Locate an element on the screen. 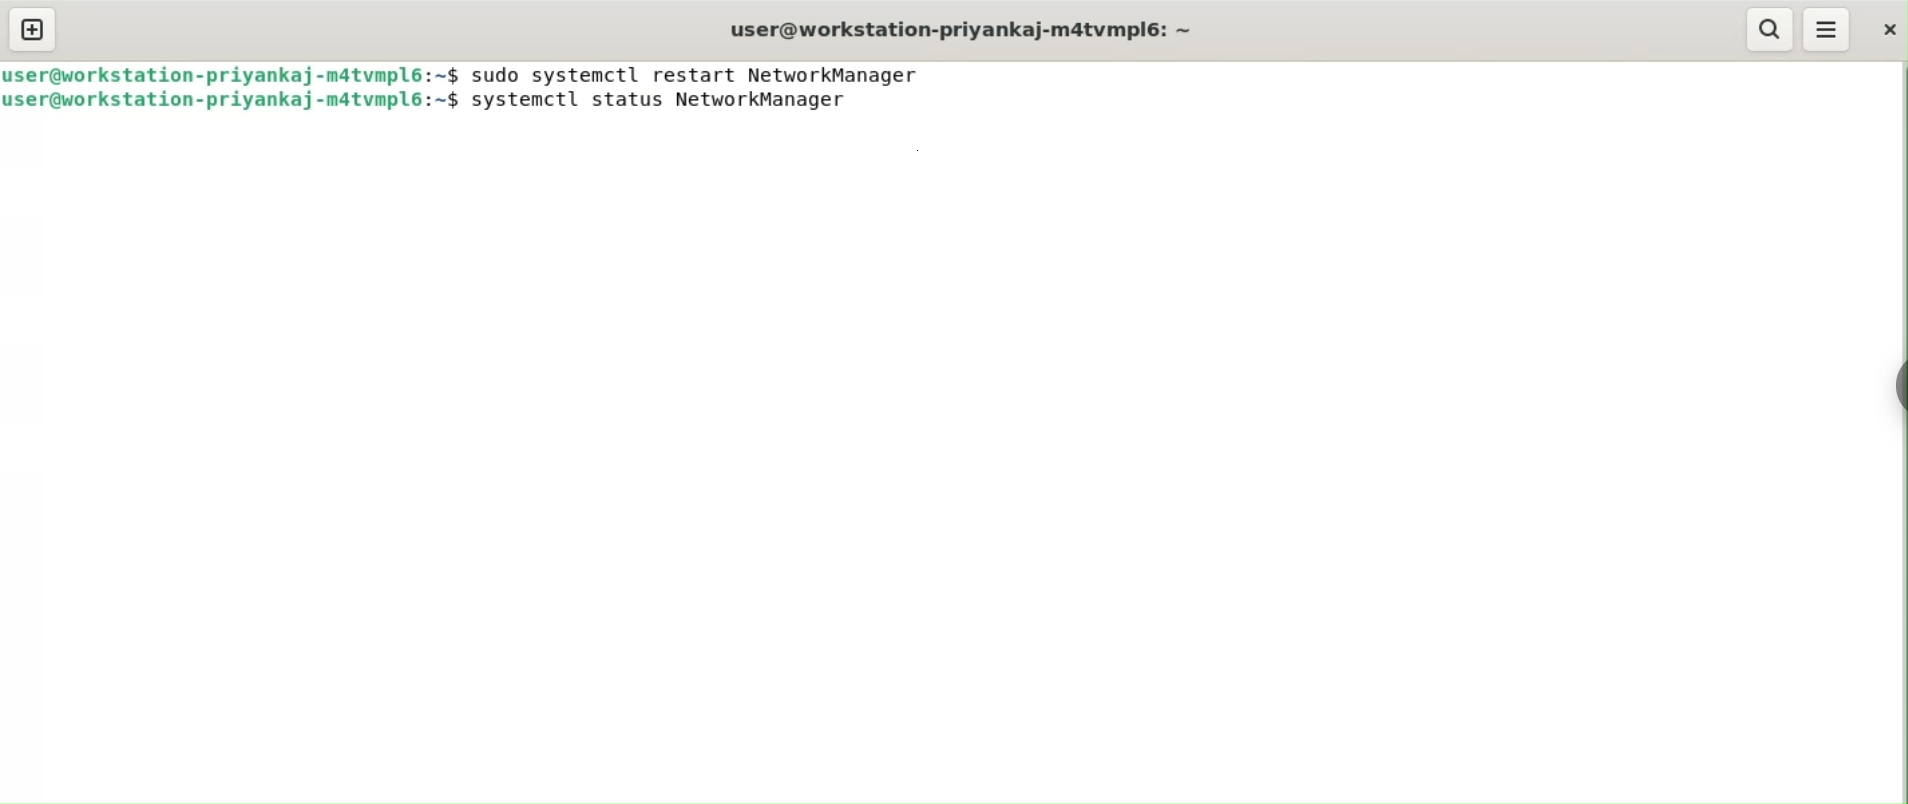 This screenshot has width=1908, height=804. close is located at coordinates (1888, 30).